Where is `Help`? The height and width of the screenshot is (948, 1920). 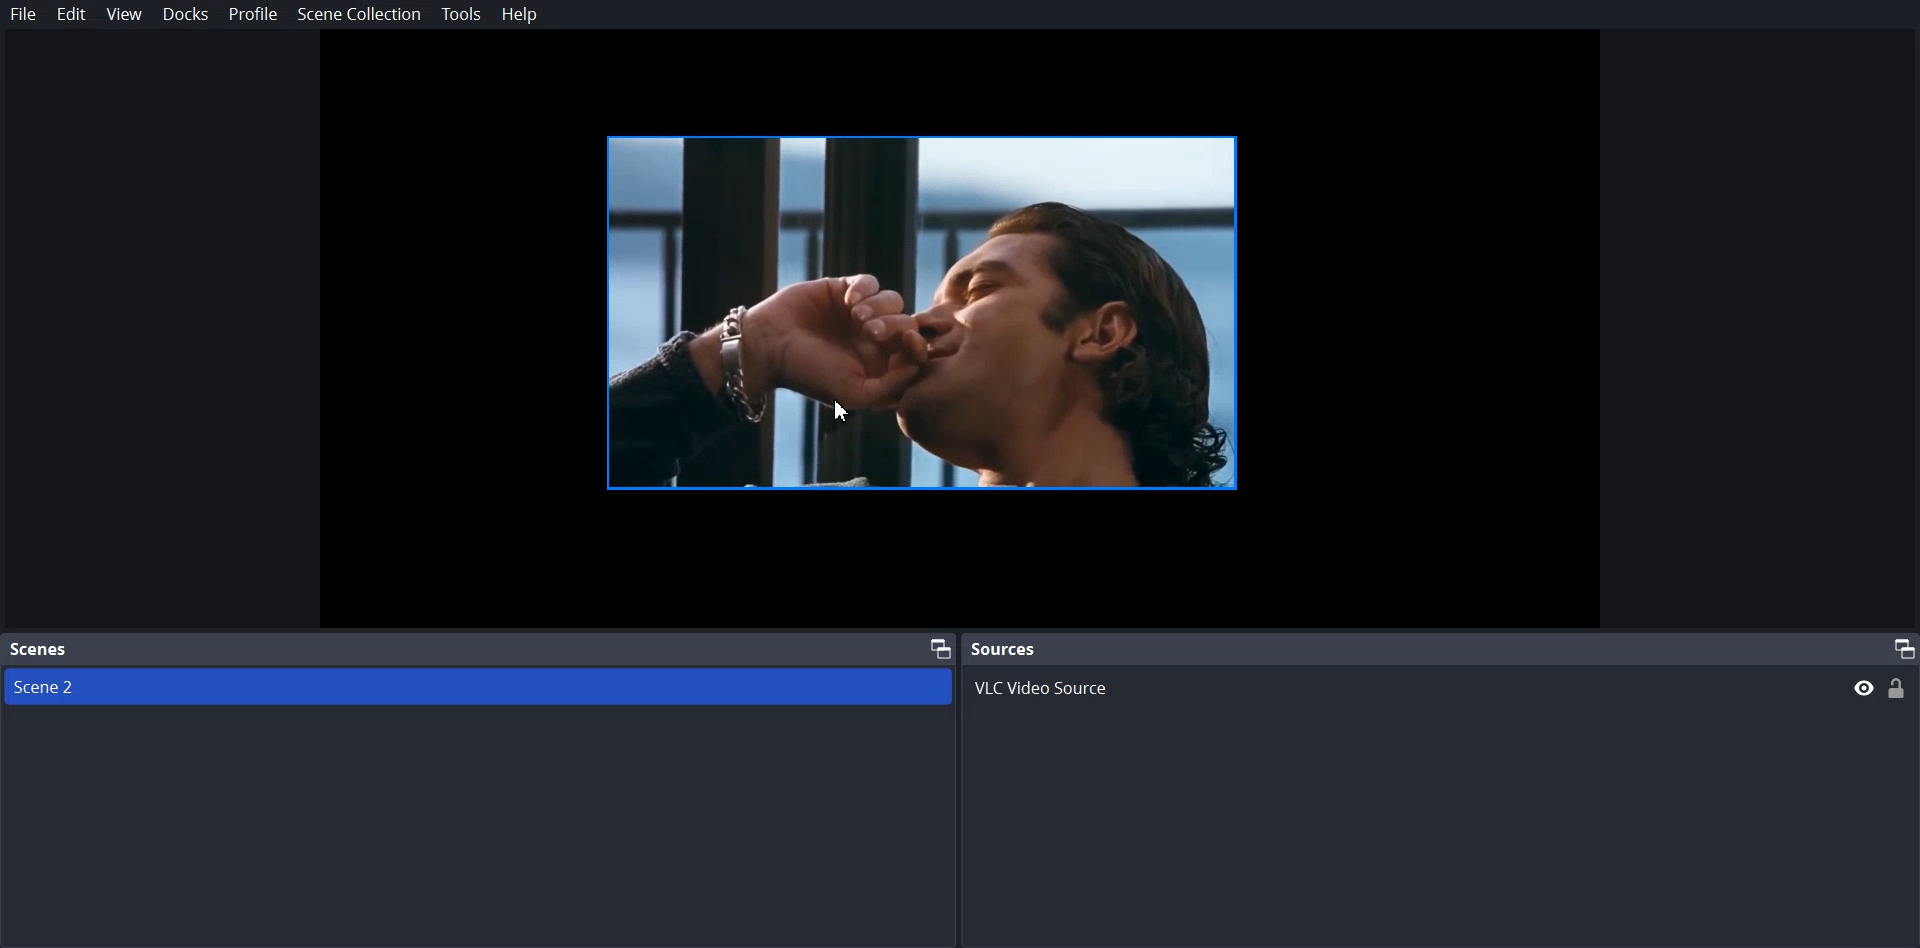
Help is located at coordinates (519, 16).